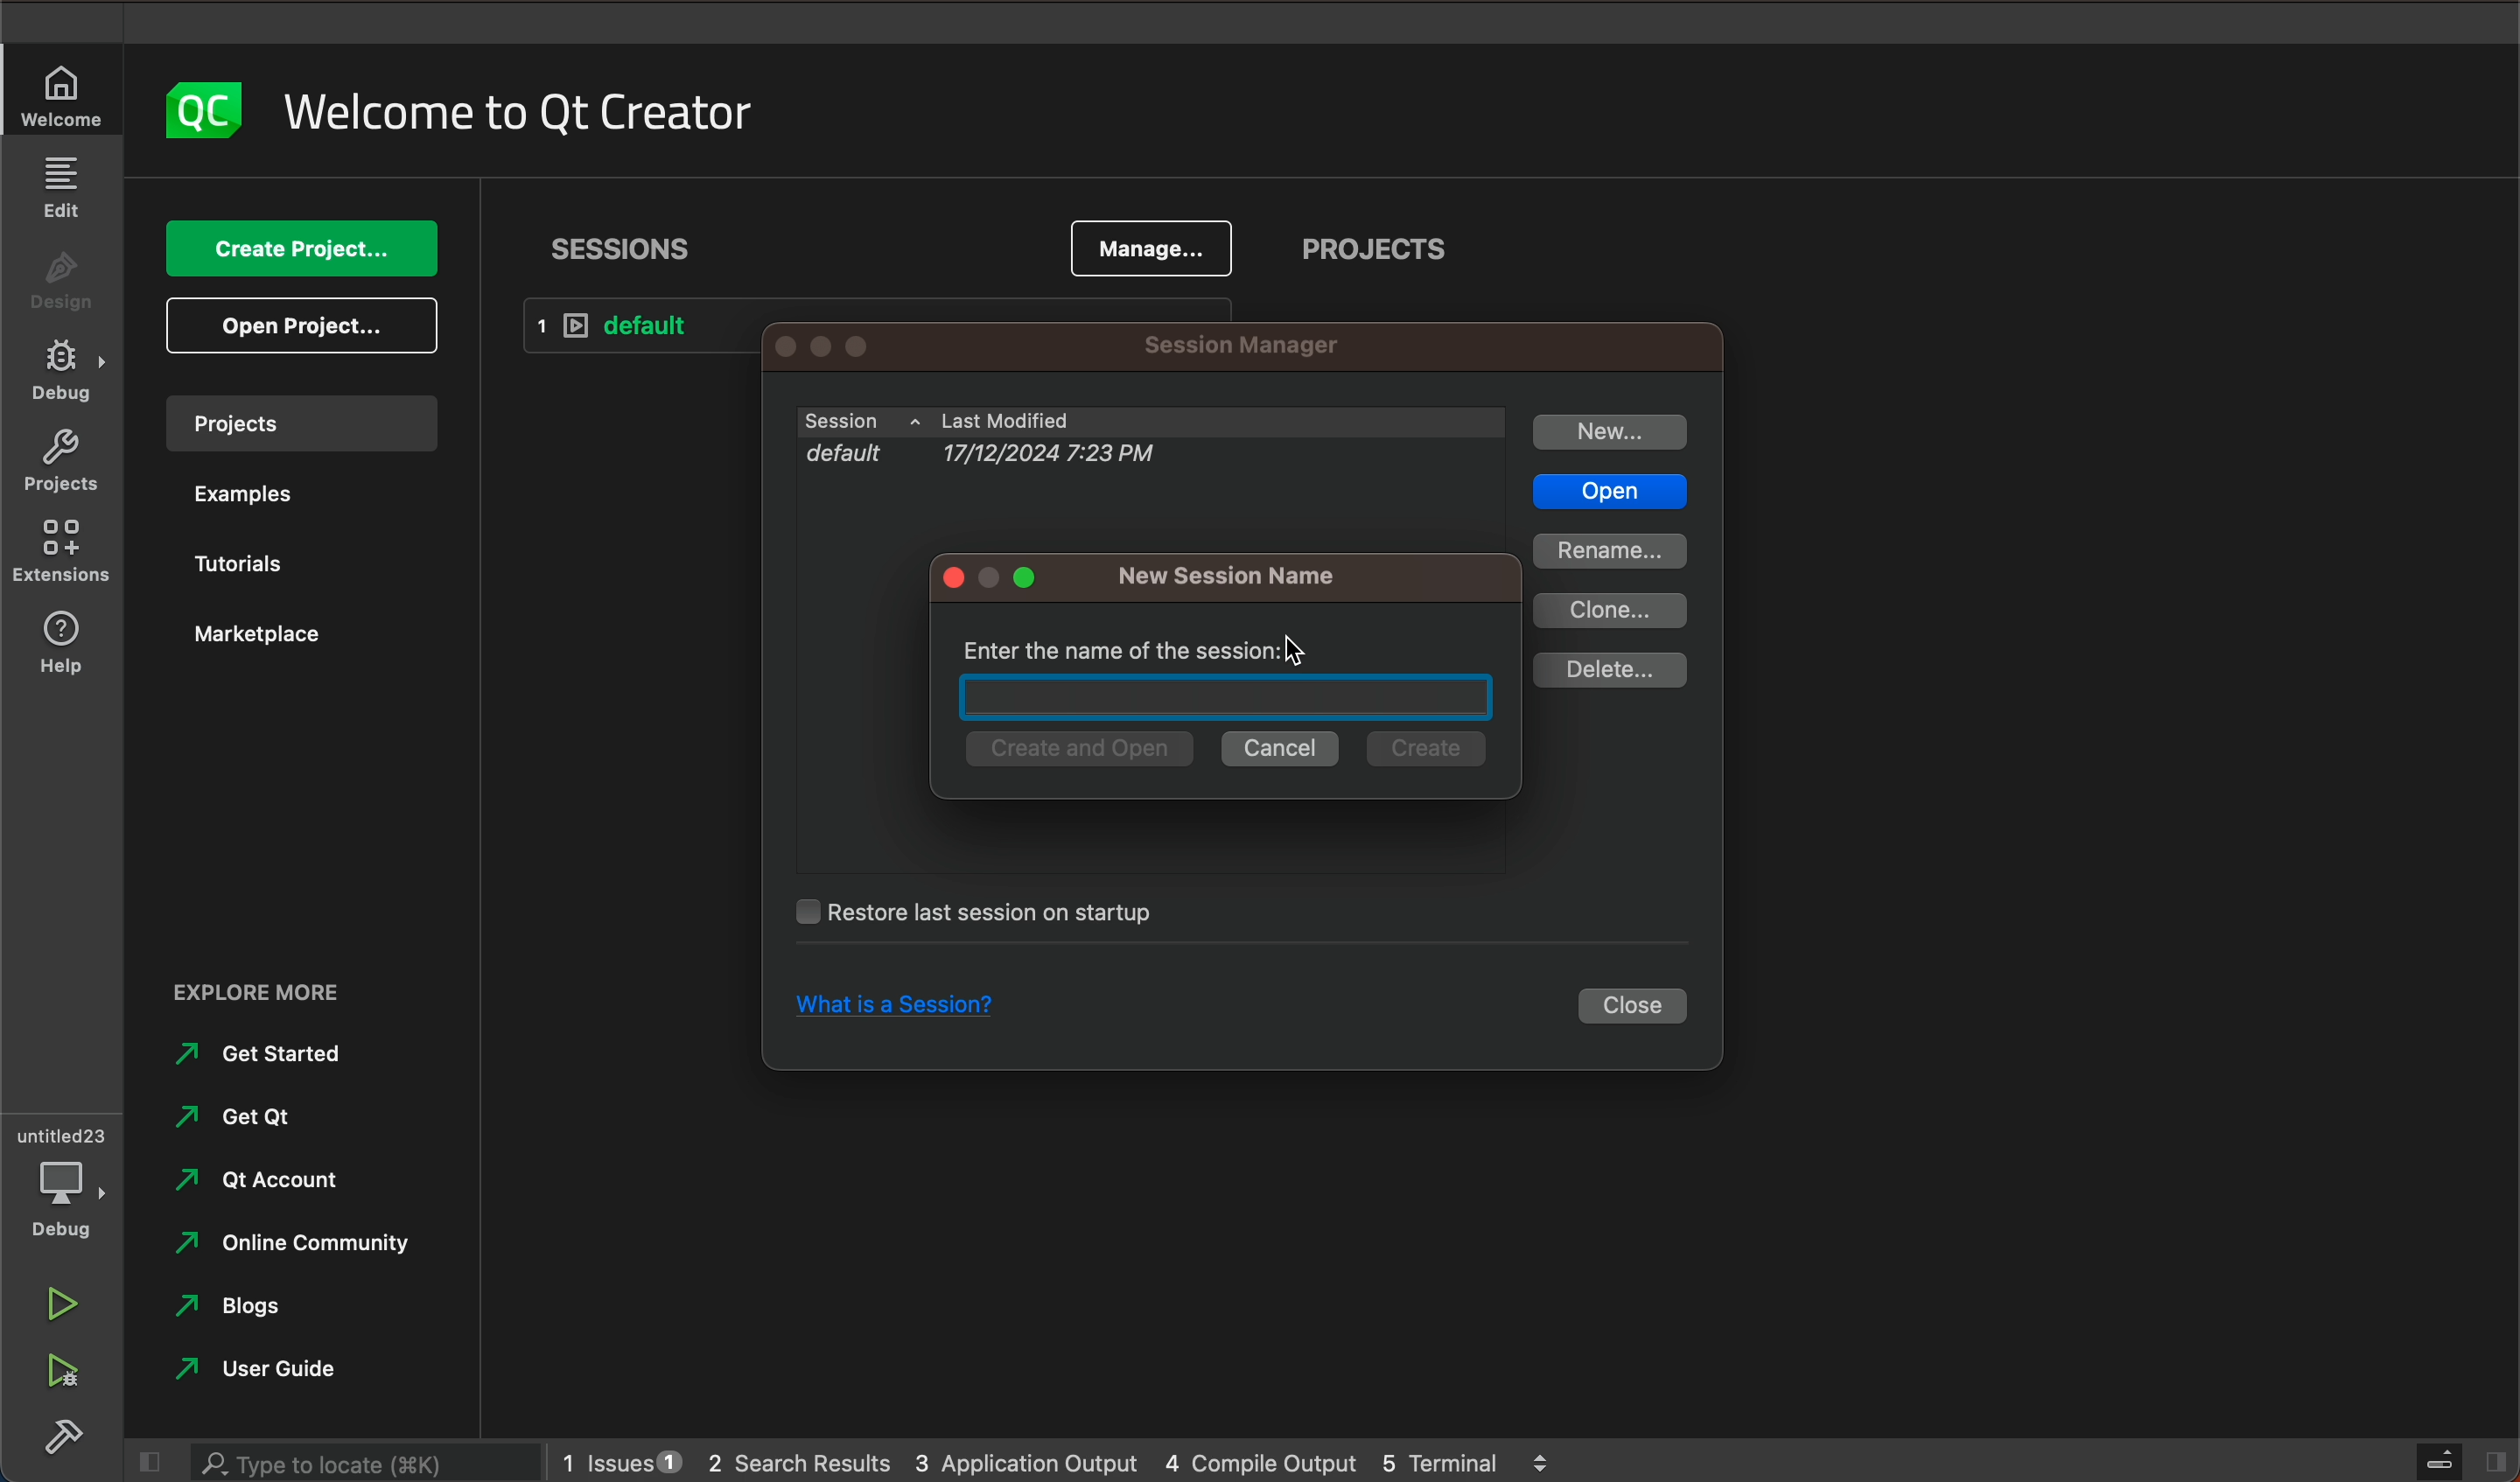  Describe the element at coordinates (65, 1181) in the screenshot. I see `debug` at that location.